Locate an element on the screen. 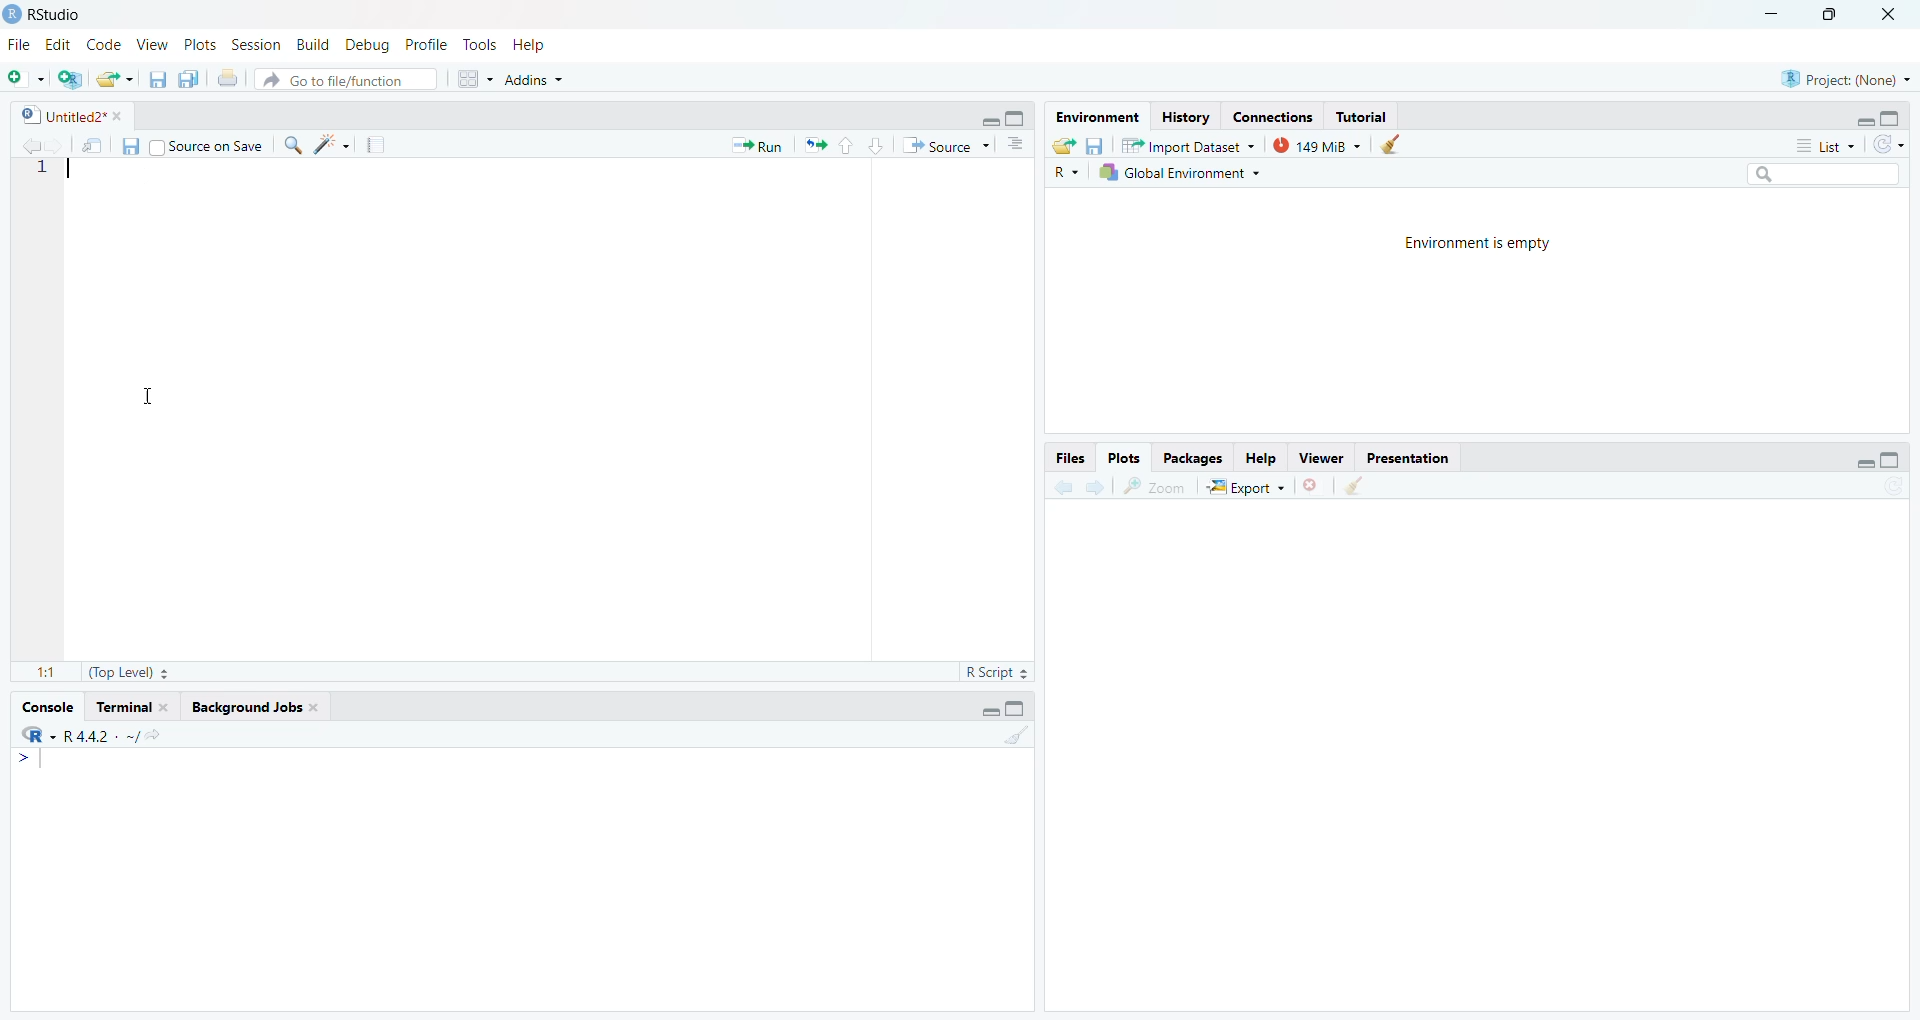 This screenshot has width=1920, height=1020. Search bar is located at coordinates (1827, 173).